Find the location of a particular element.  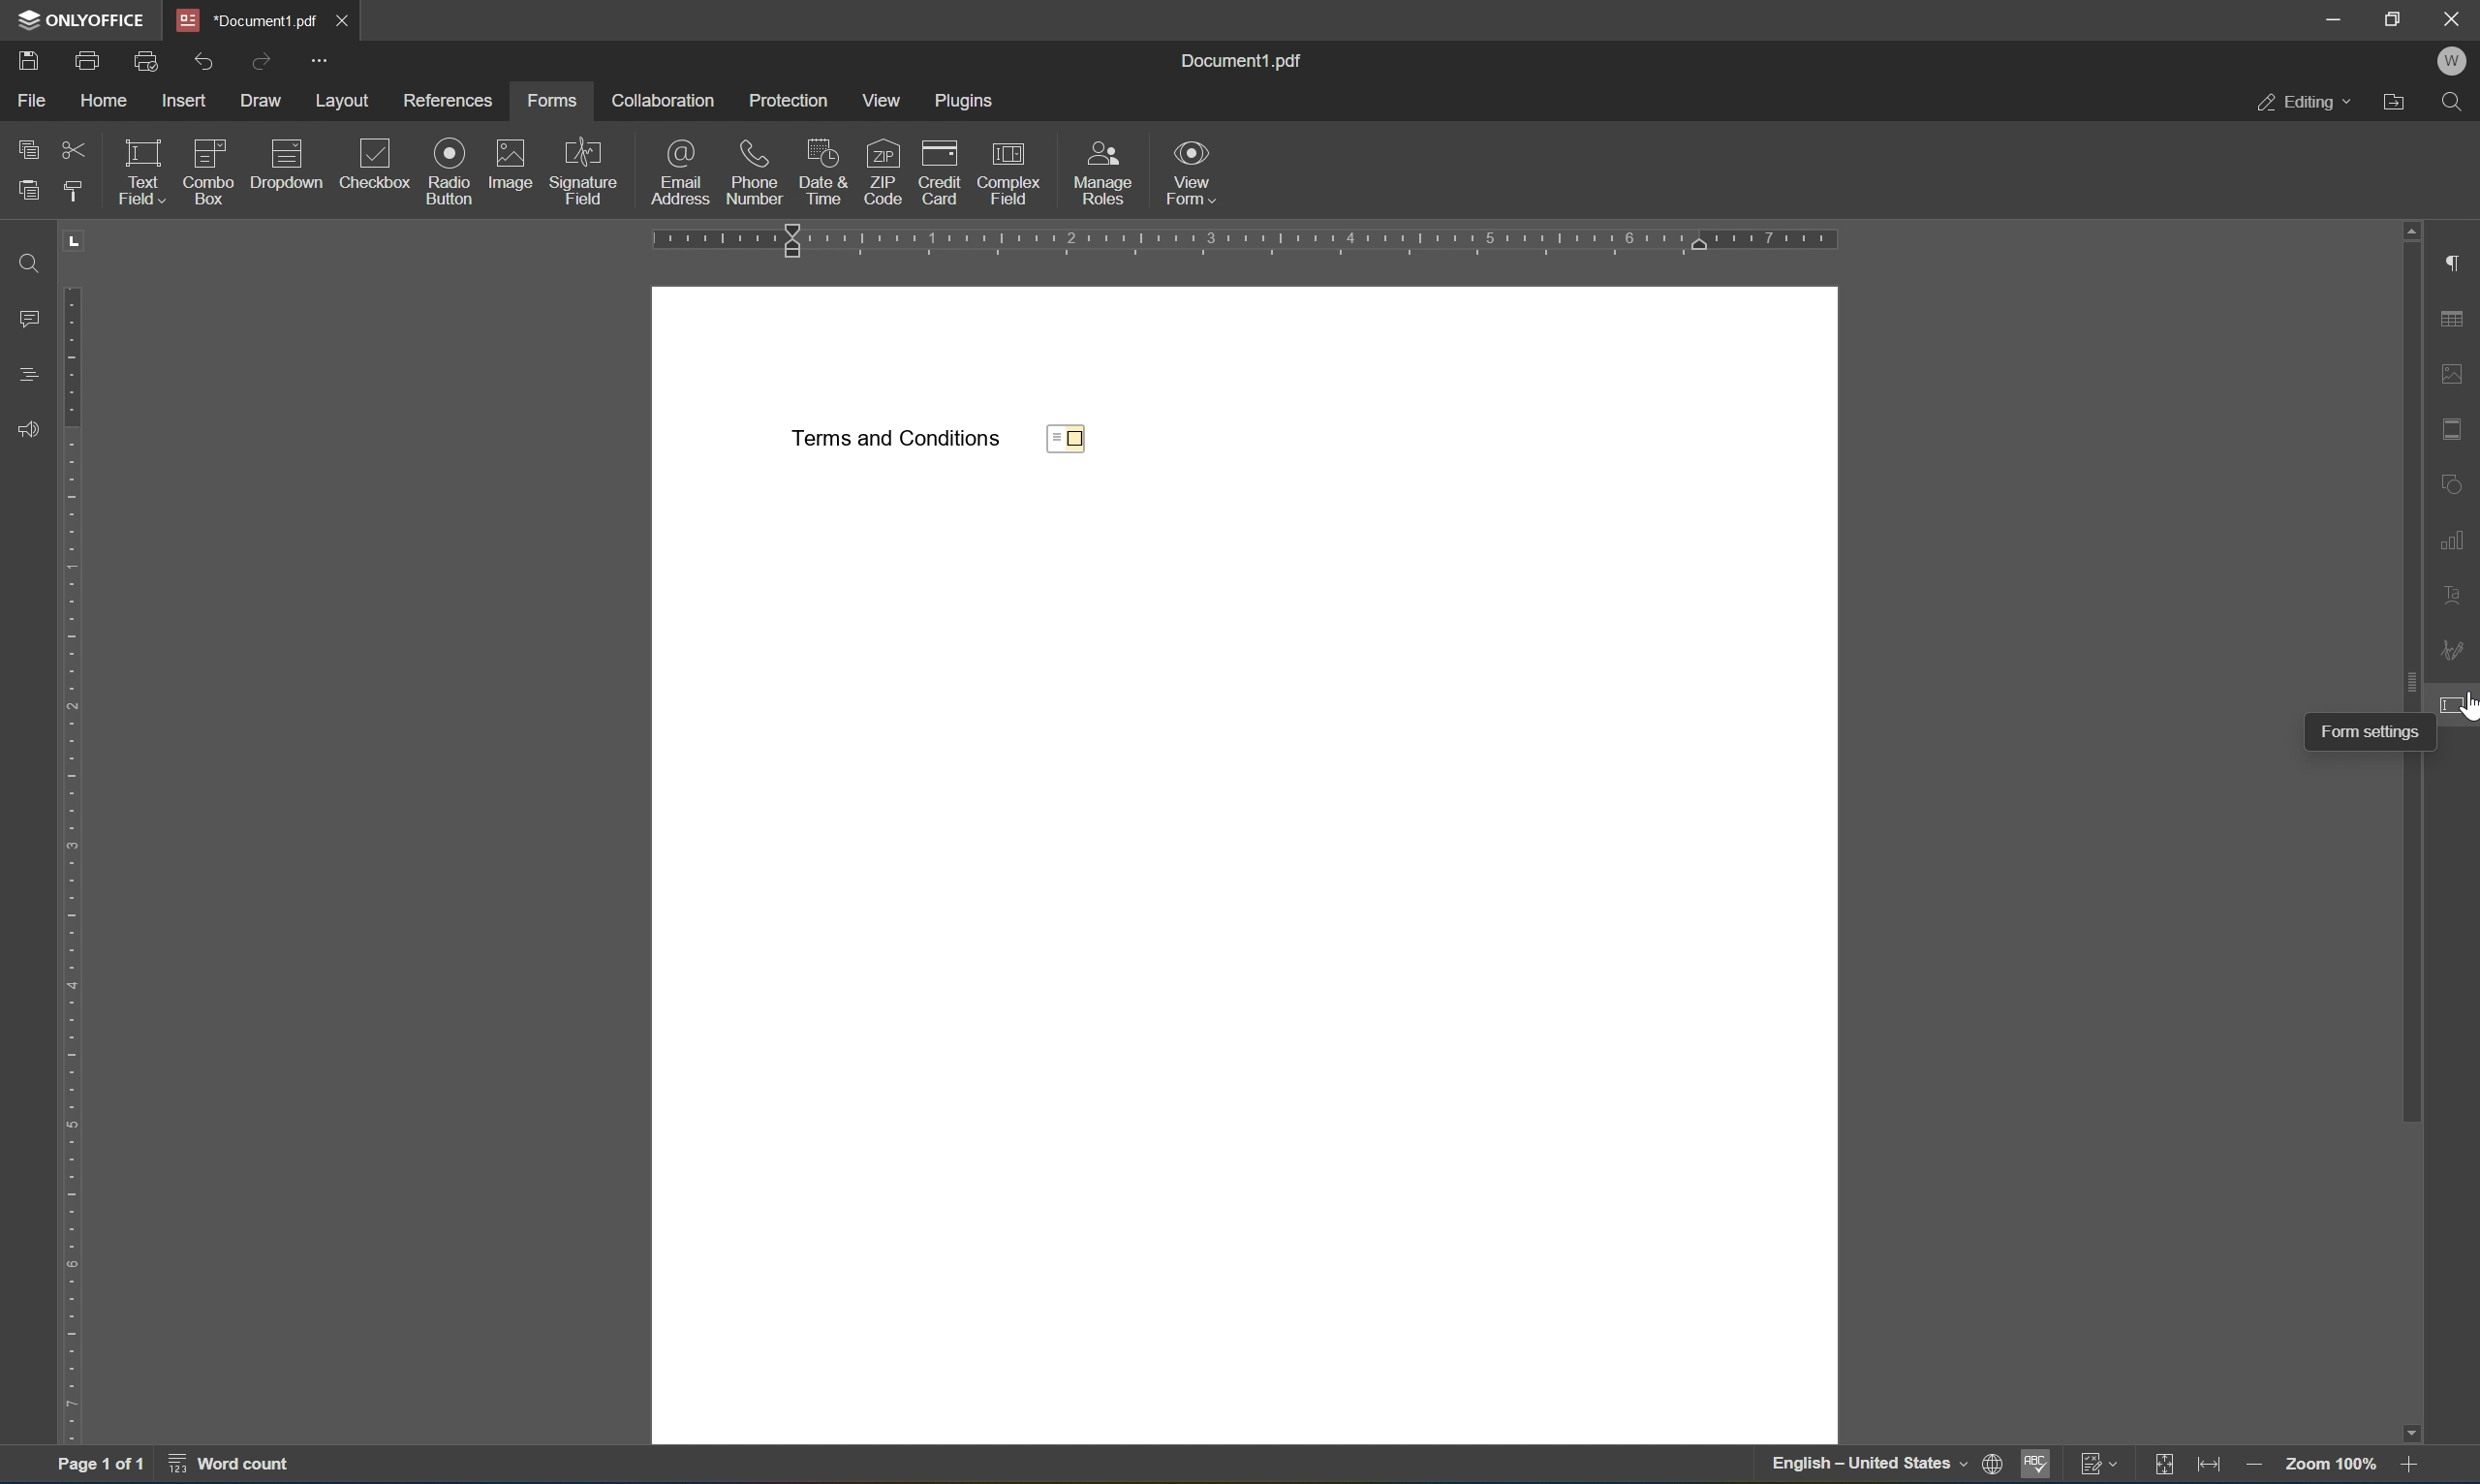

image settings is located at coordinates (2457, 375).